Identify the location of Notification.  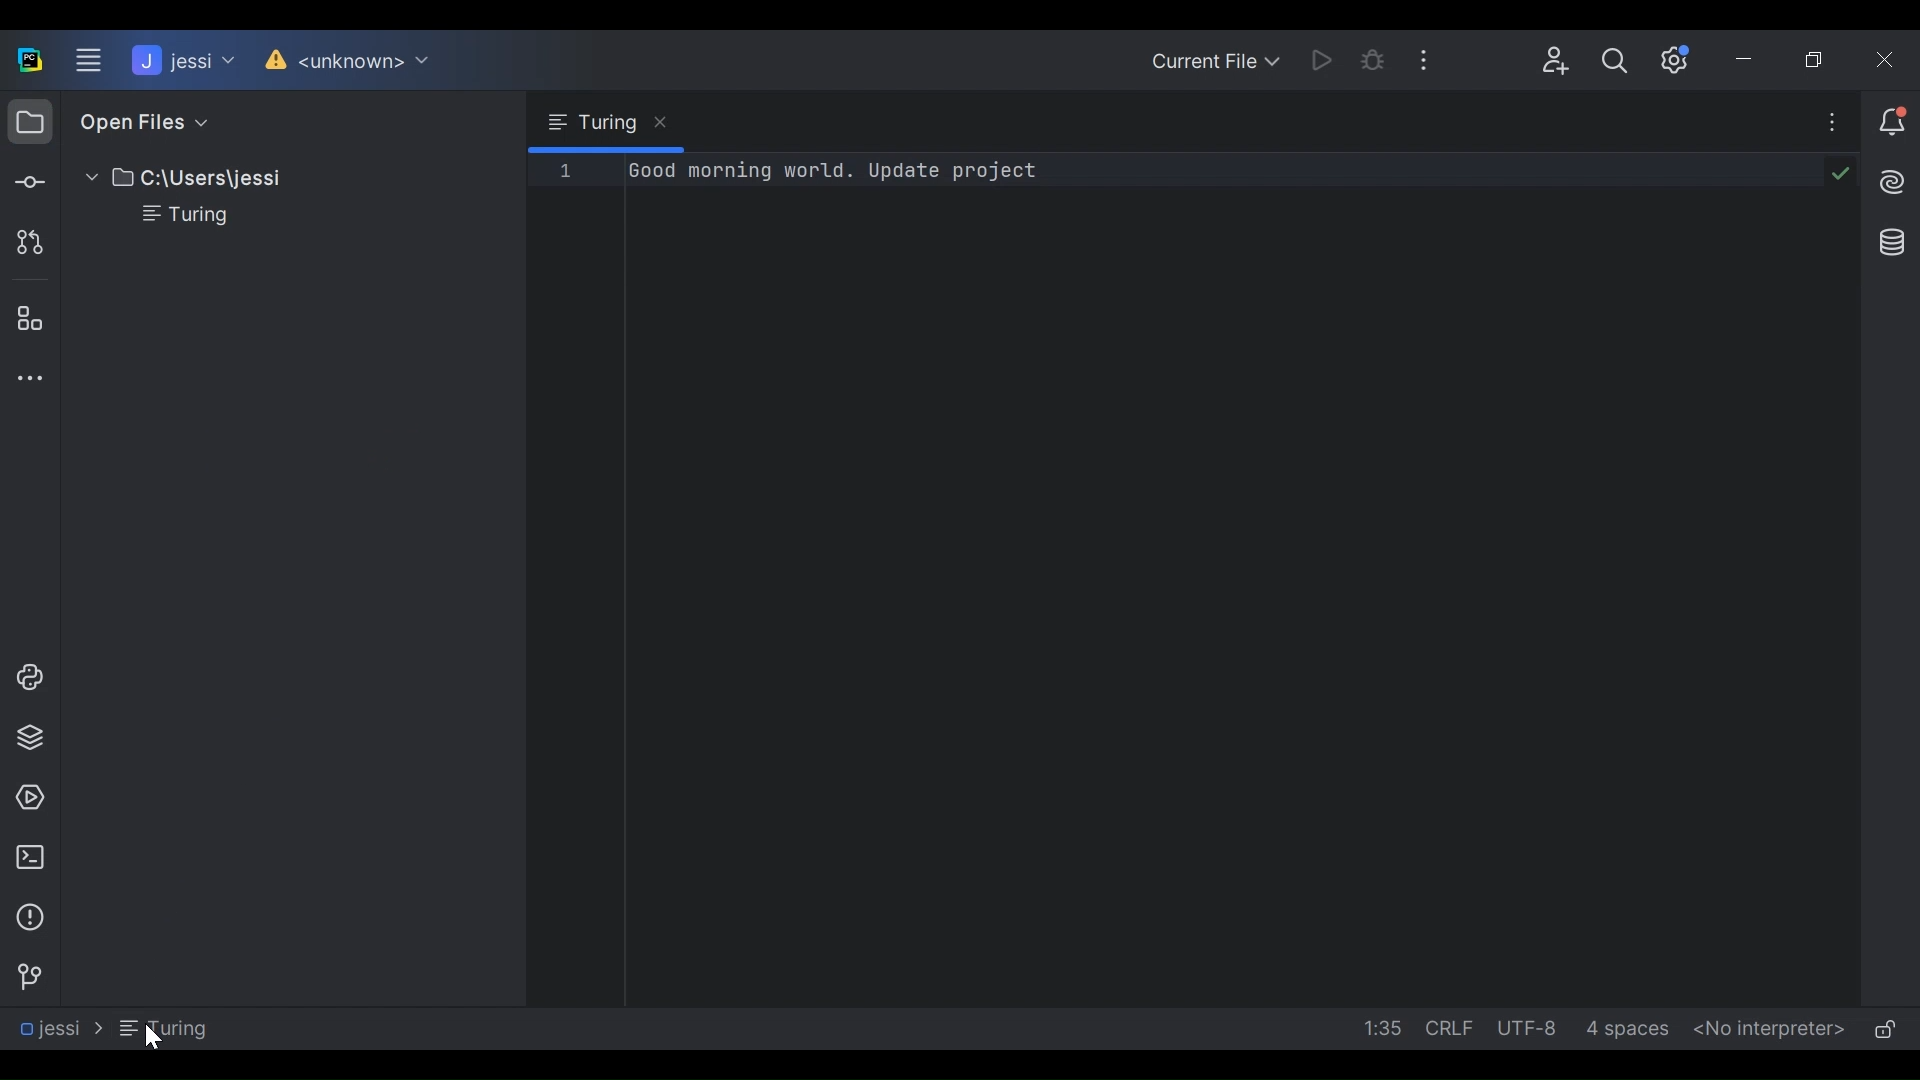
(1894, 123).